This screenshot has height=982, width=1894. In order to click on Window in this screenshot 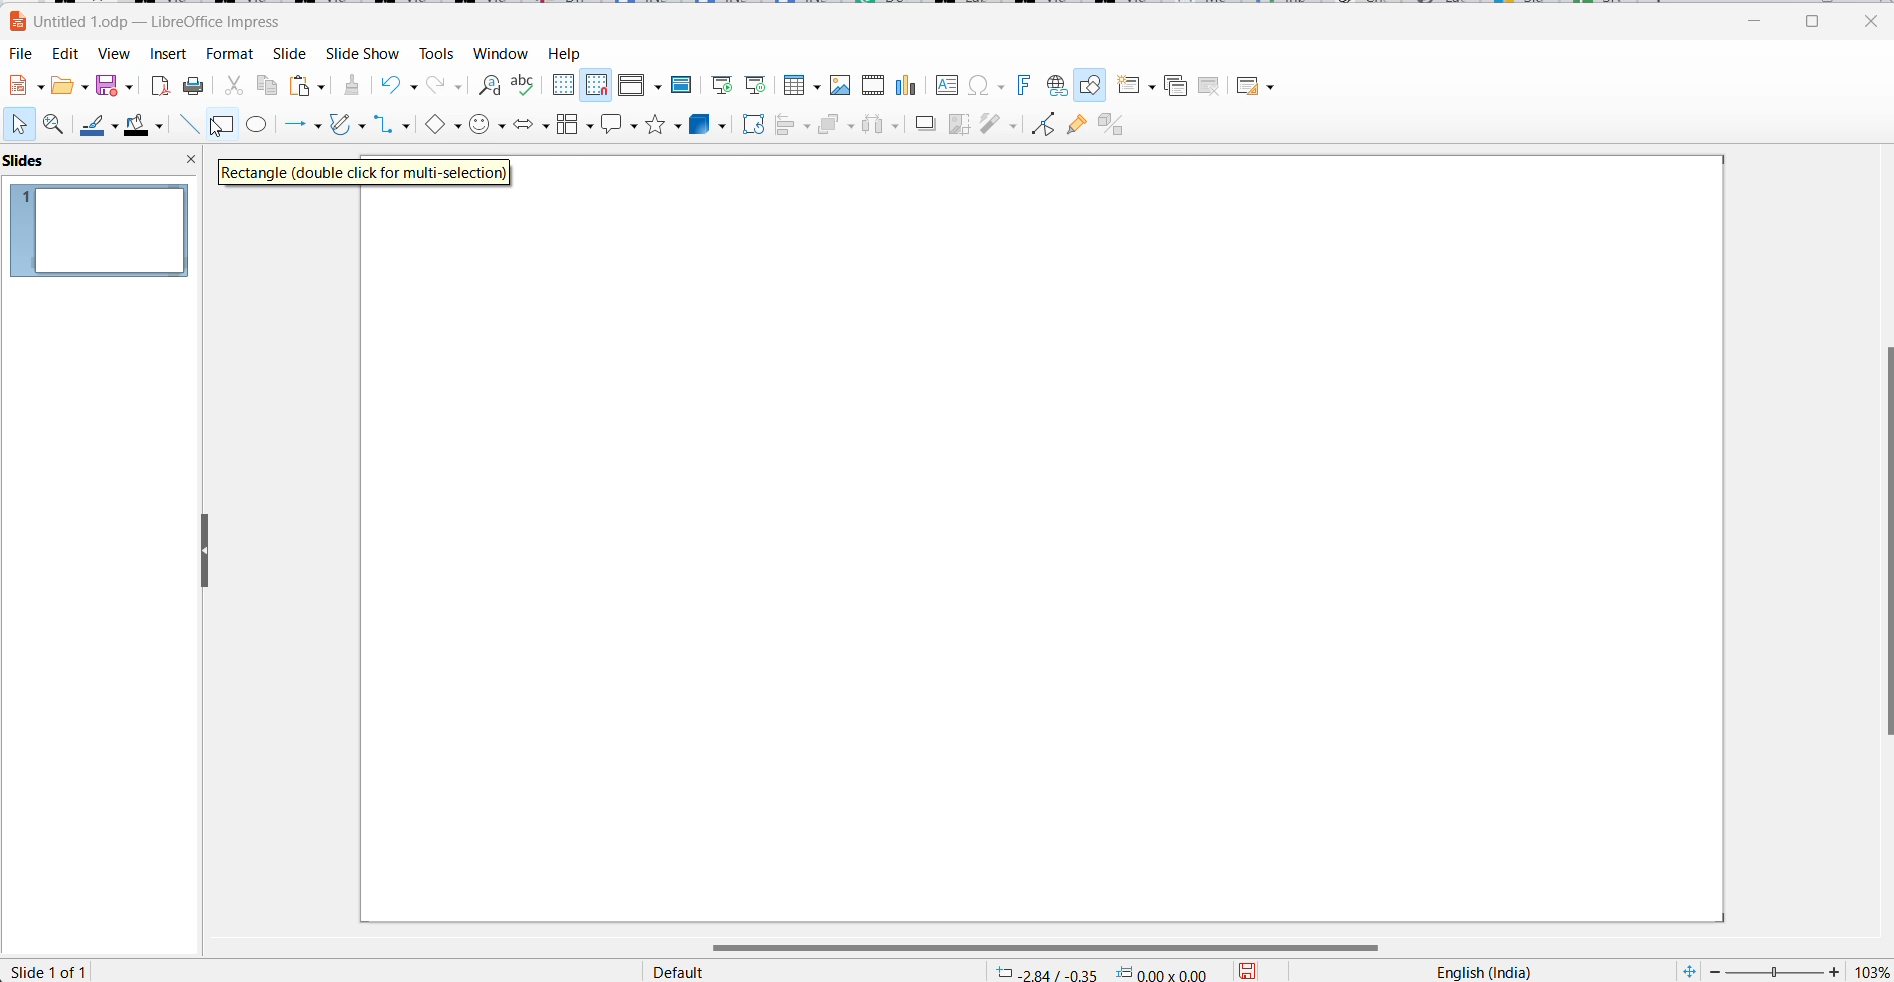, I will do `click(501, 55)`.